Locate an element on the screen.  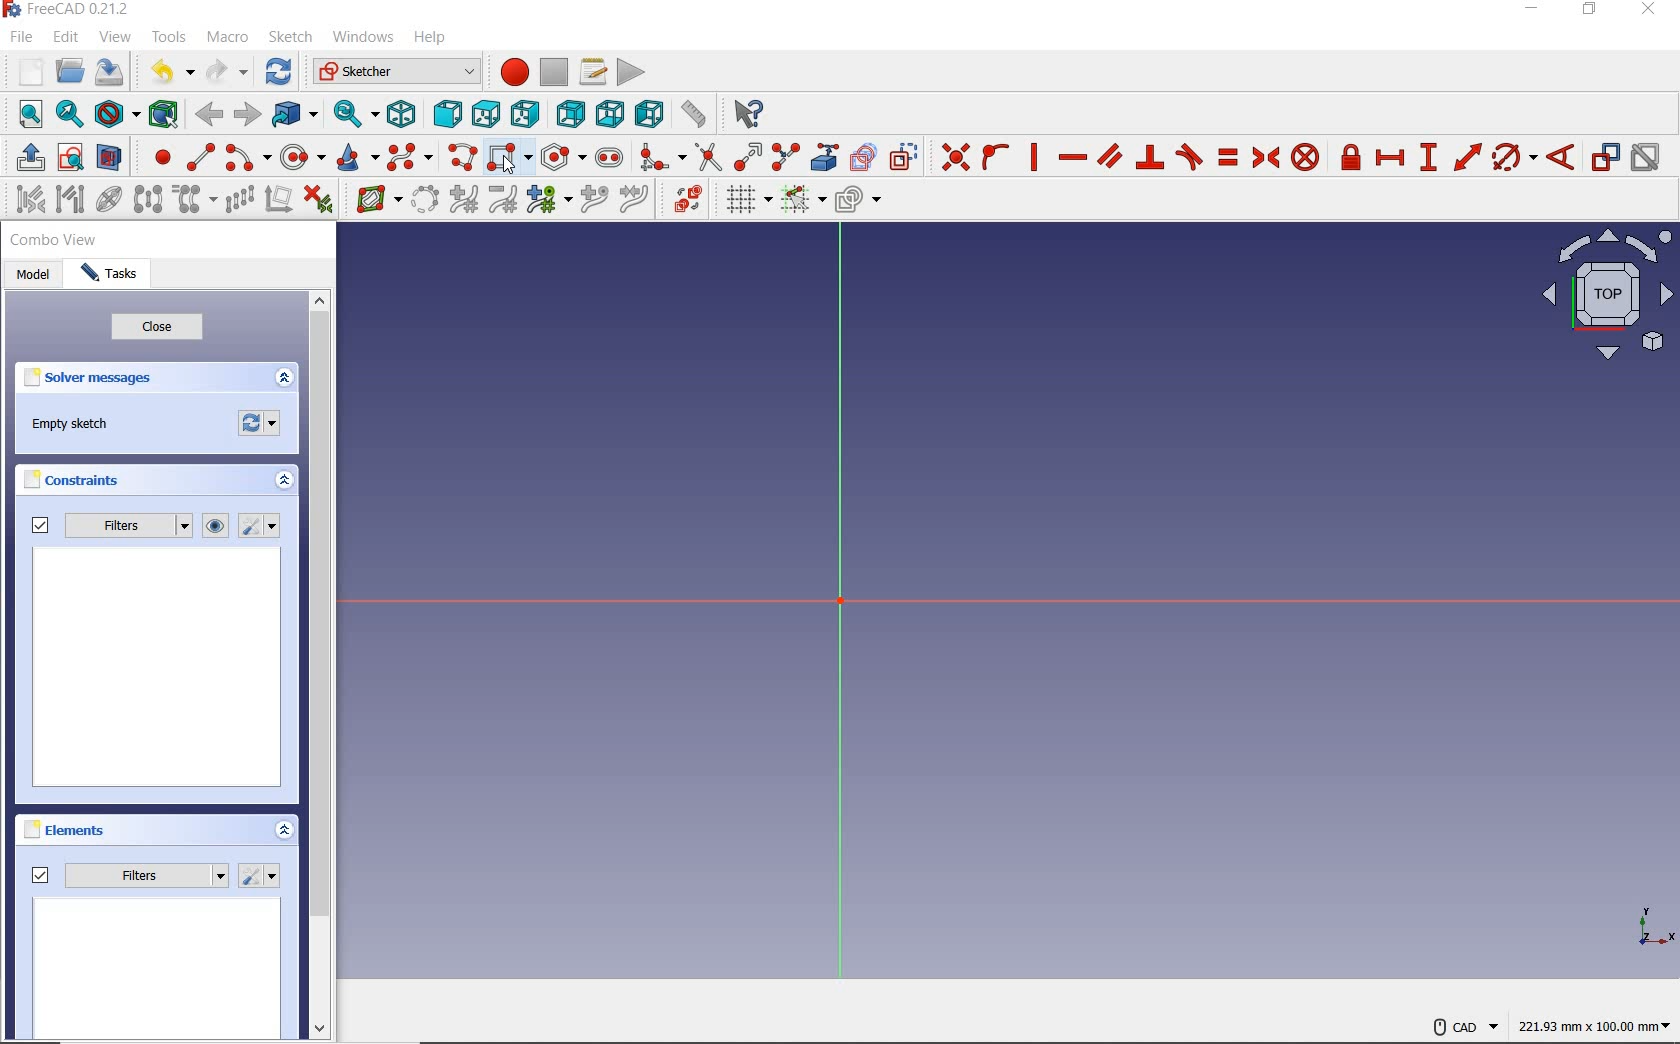
forward is located at coordinates (245, 113).